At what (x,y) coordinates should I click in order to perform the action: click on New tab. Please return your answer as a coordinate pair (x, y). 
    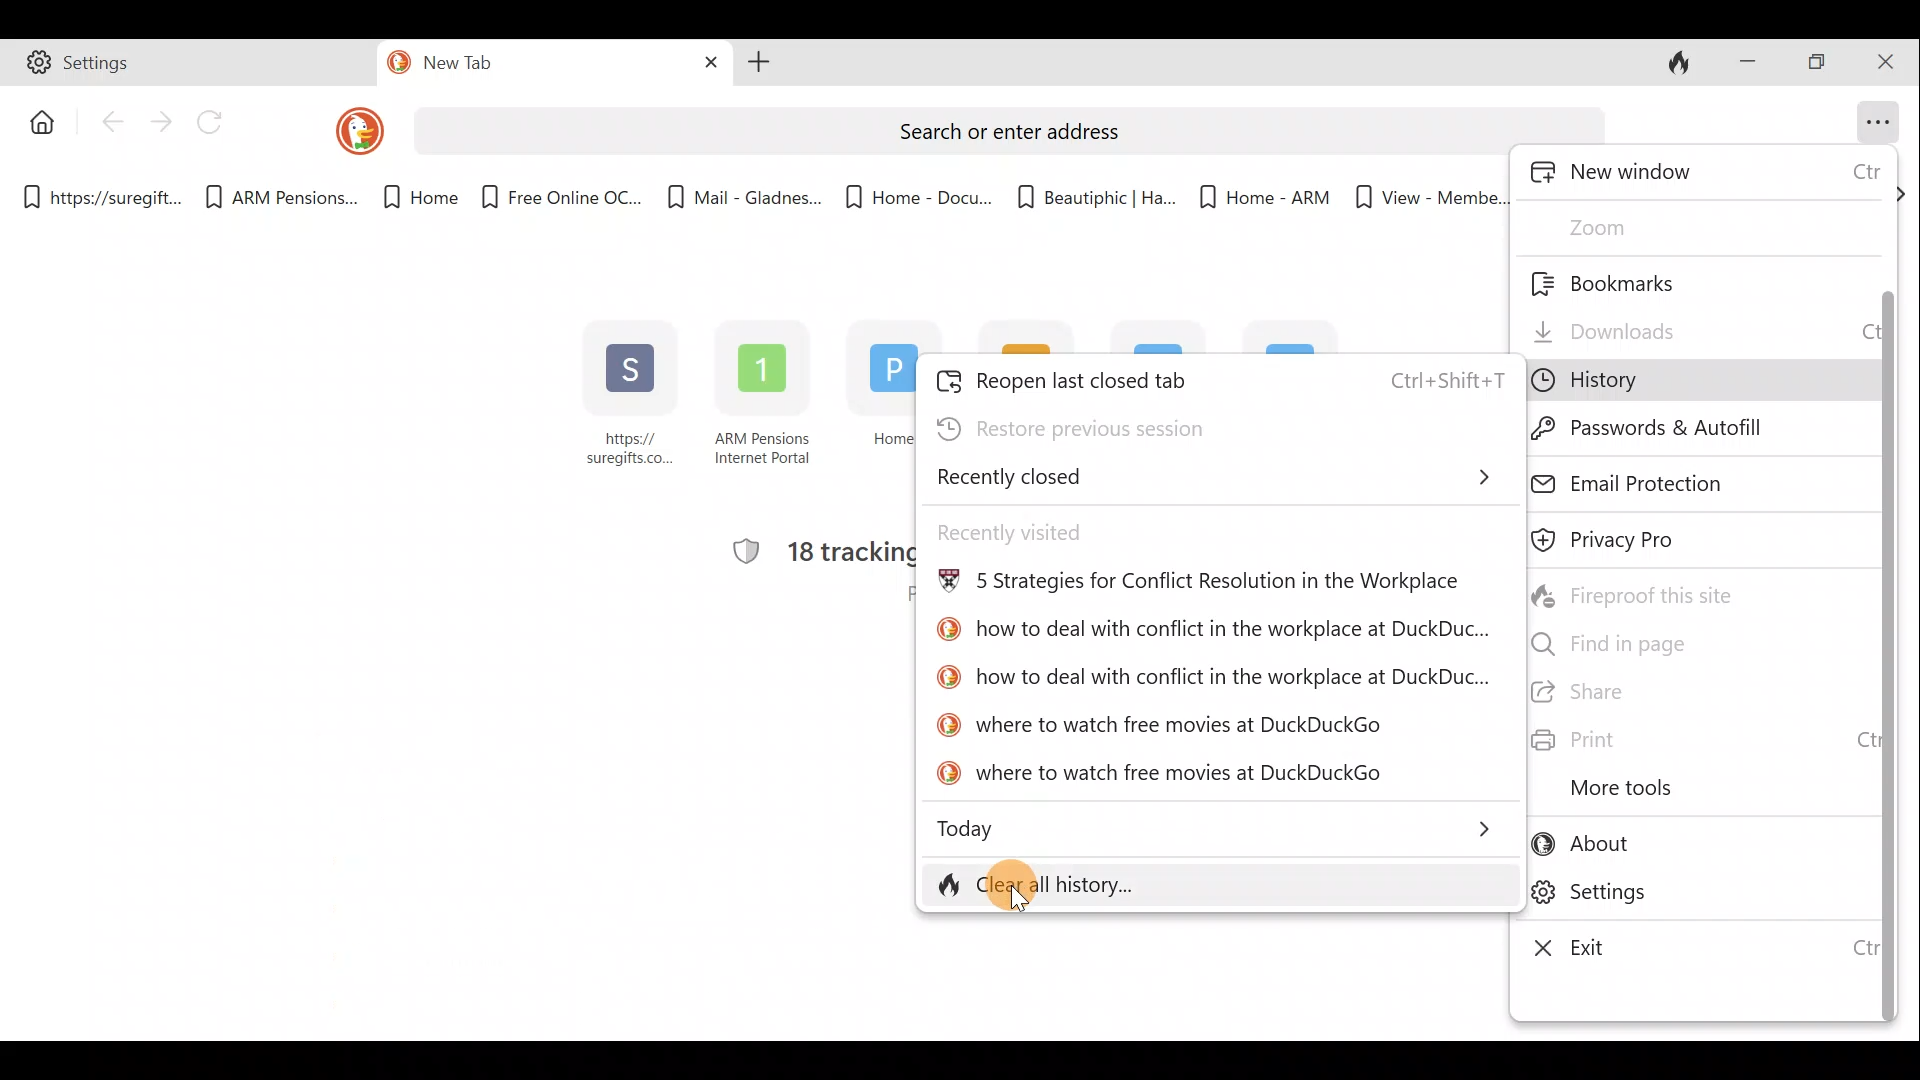
    Looking at the image, I should click on (512, 66).